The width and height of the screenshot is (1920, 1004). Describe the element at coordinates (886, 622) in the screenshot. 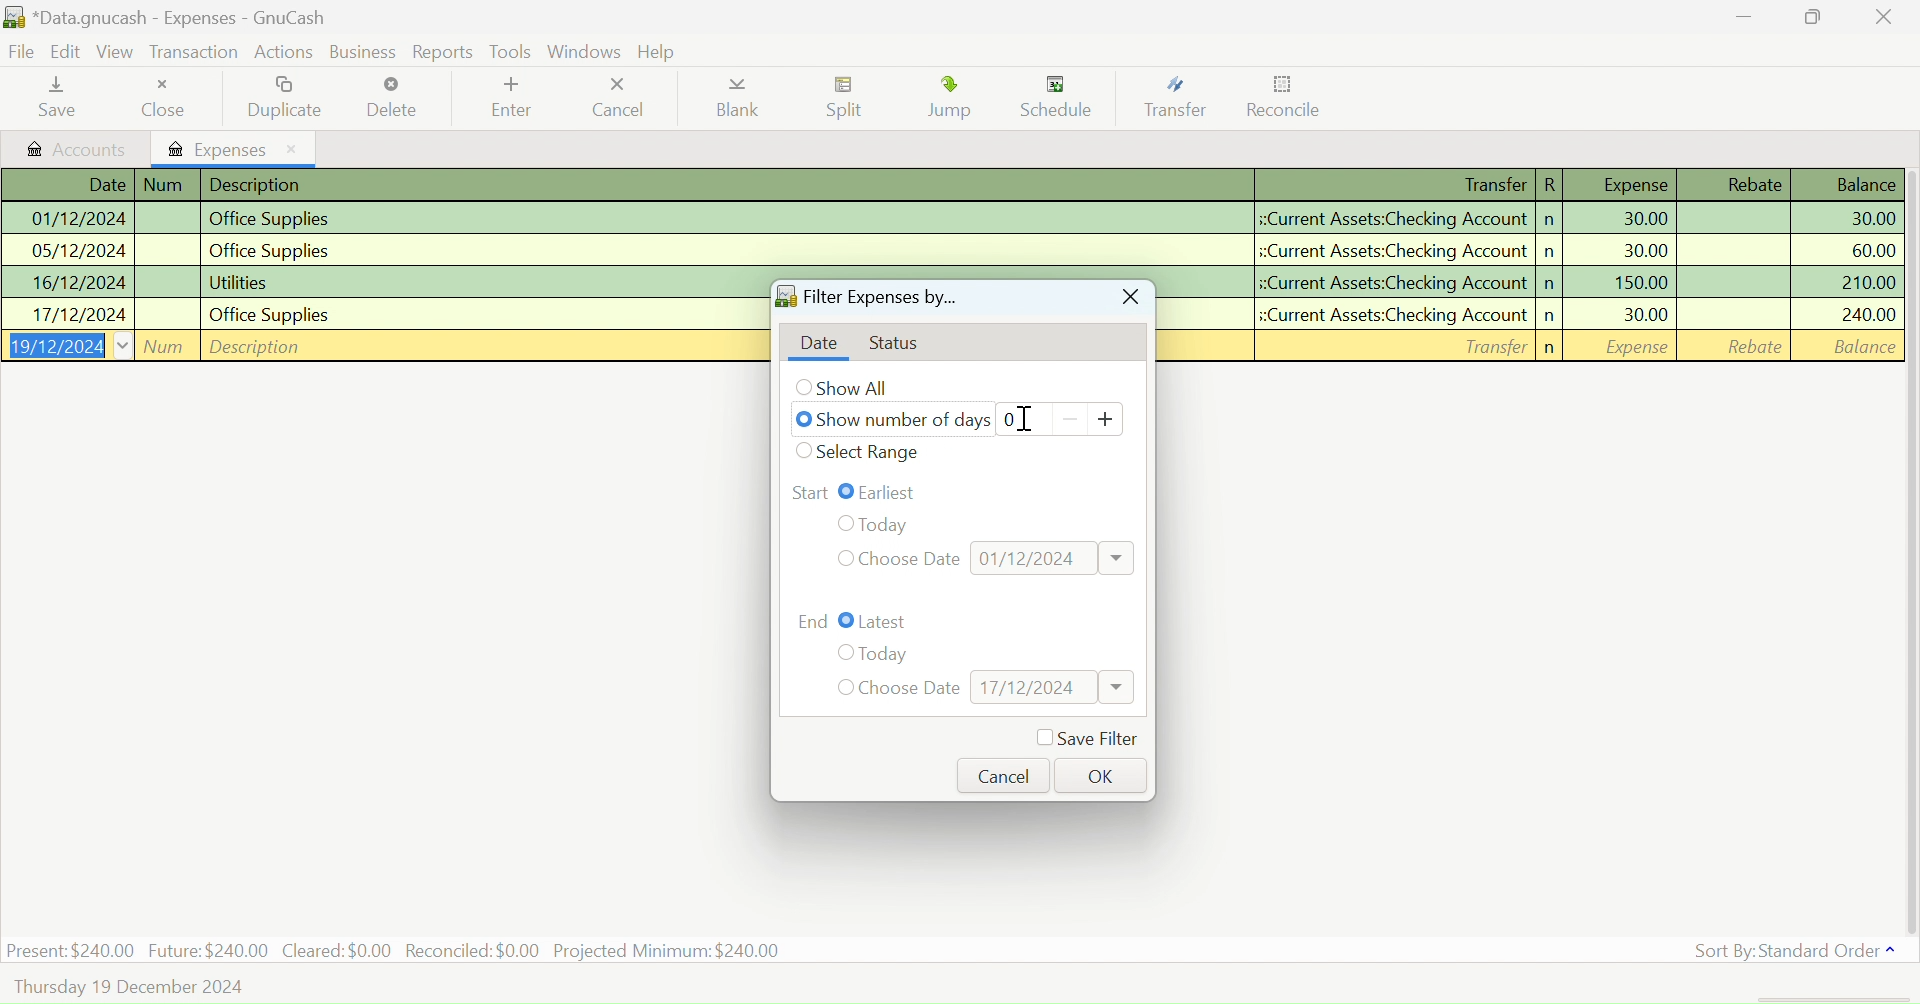

I see `Latest` at that location.